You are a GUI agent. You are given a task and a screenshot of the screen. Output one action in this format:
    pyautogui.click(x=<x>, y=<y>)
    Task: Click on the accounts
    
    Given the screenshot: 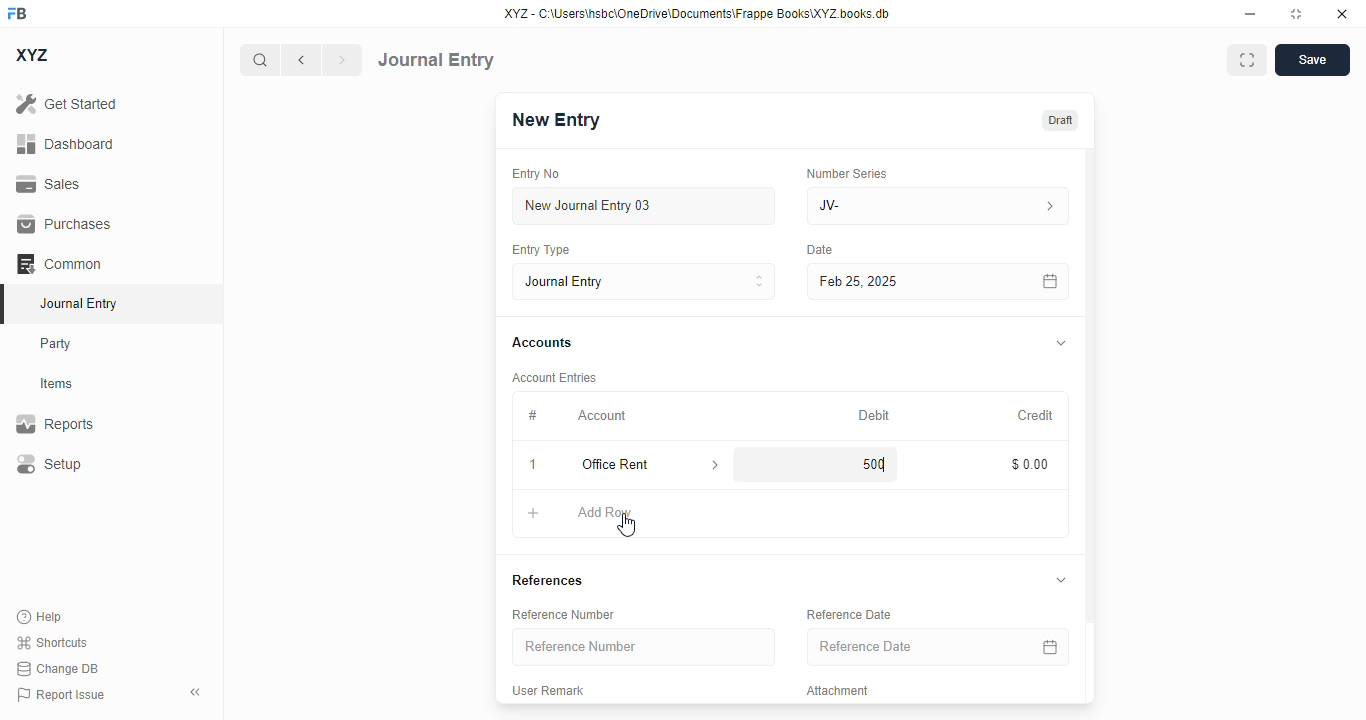 What is the action you would take?
    pyautogui.click(x=542, y=343)
    